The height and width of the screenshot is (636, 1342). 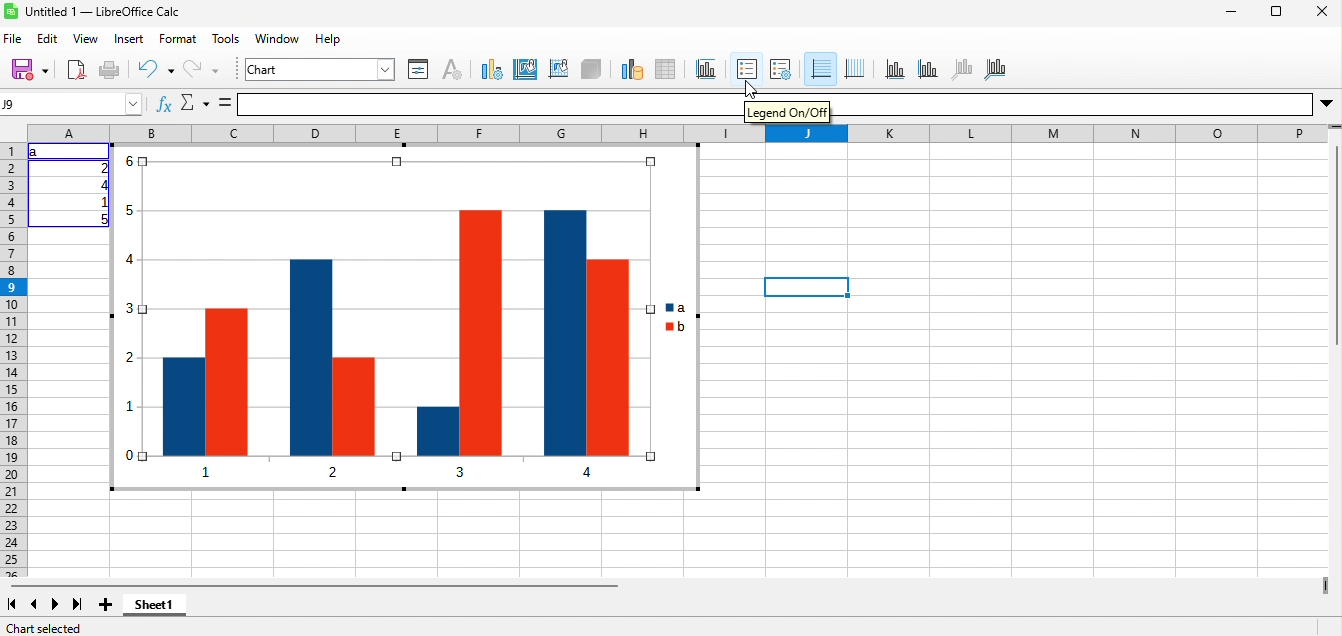 I want to click on first sheet, so click(x=13, y=605).